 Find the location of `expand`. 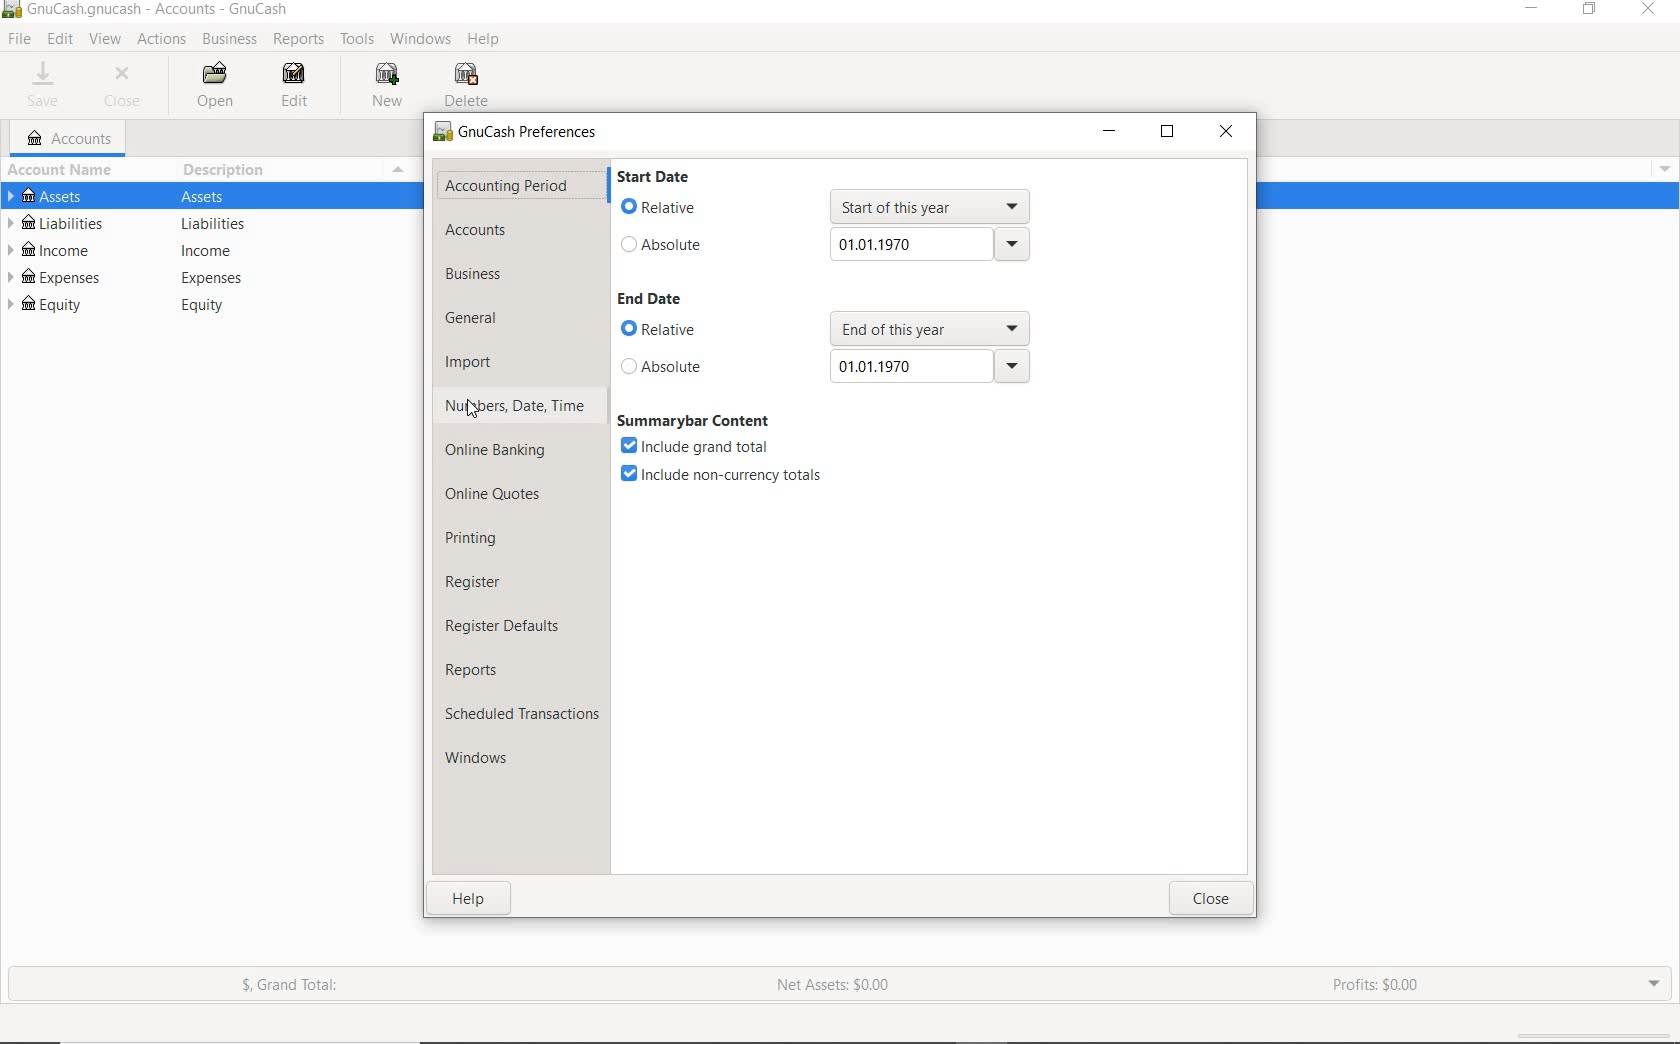

expand is located at coordinates (1662, 166).